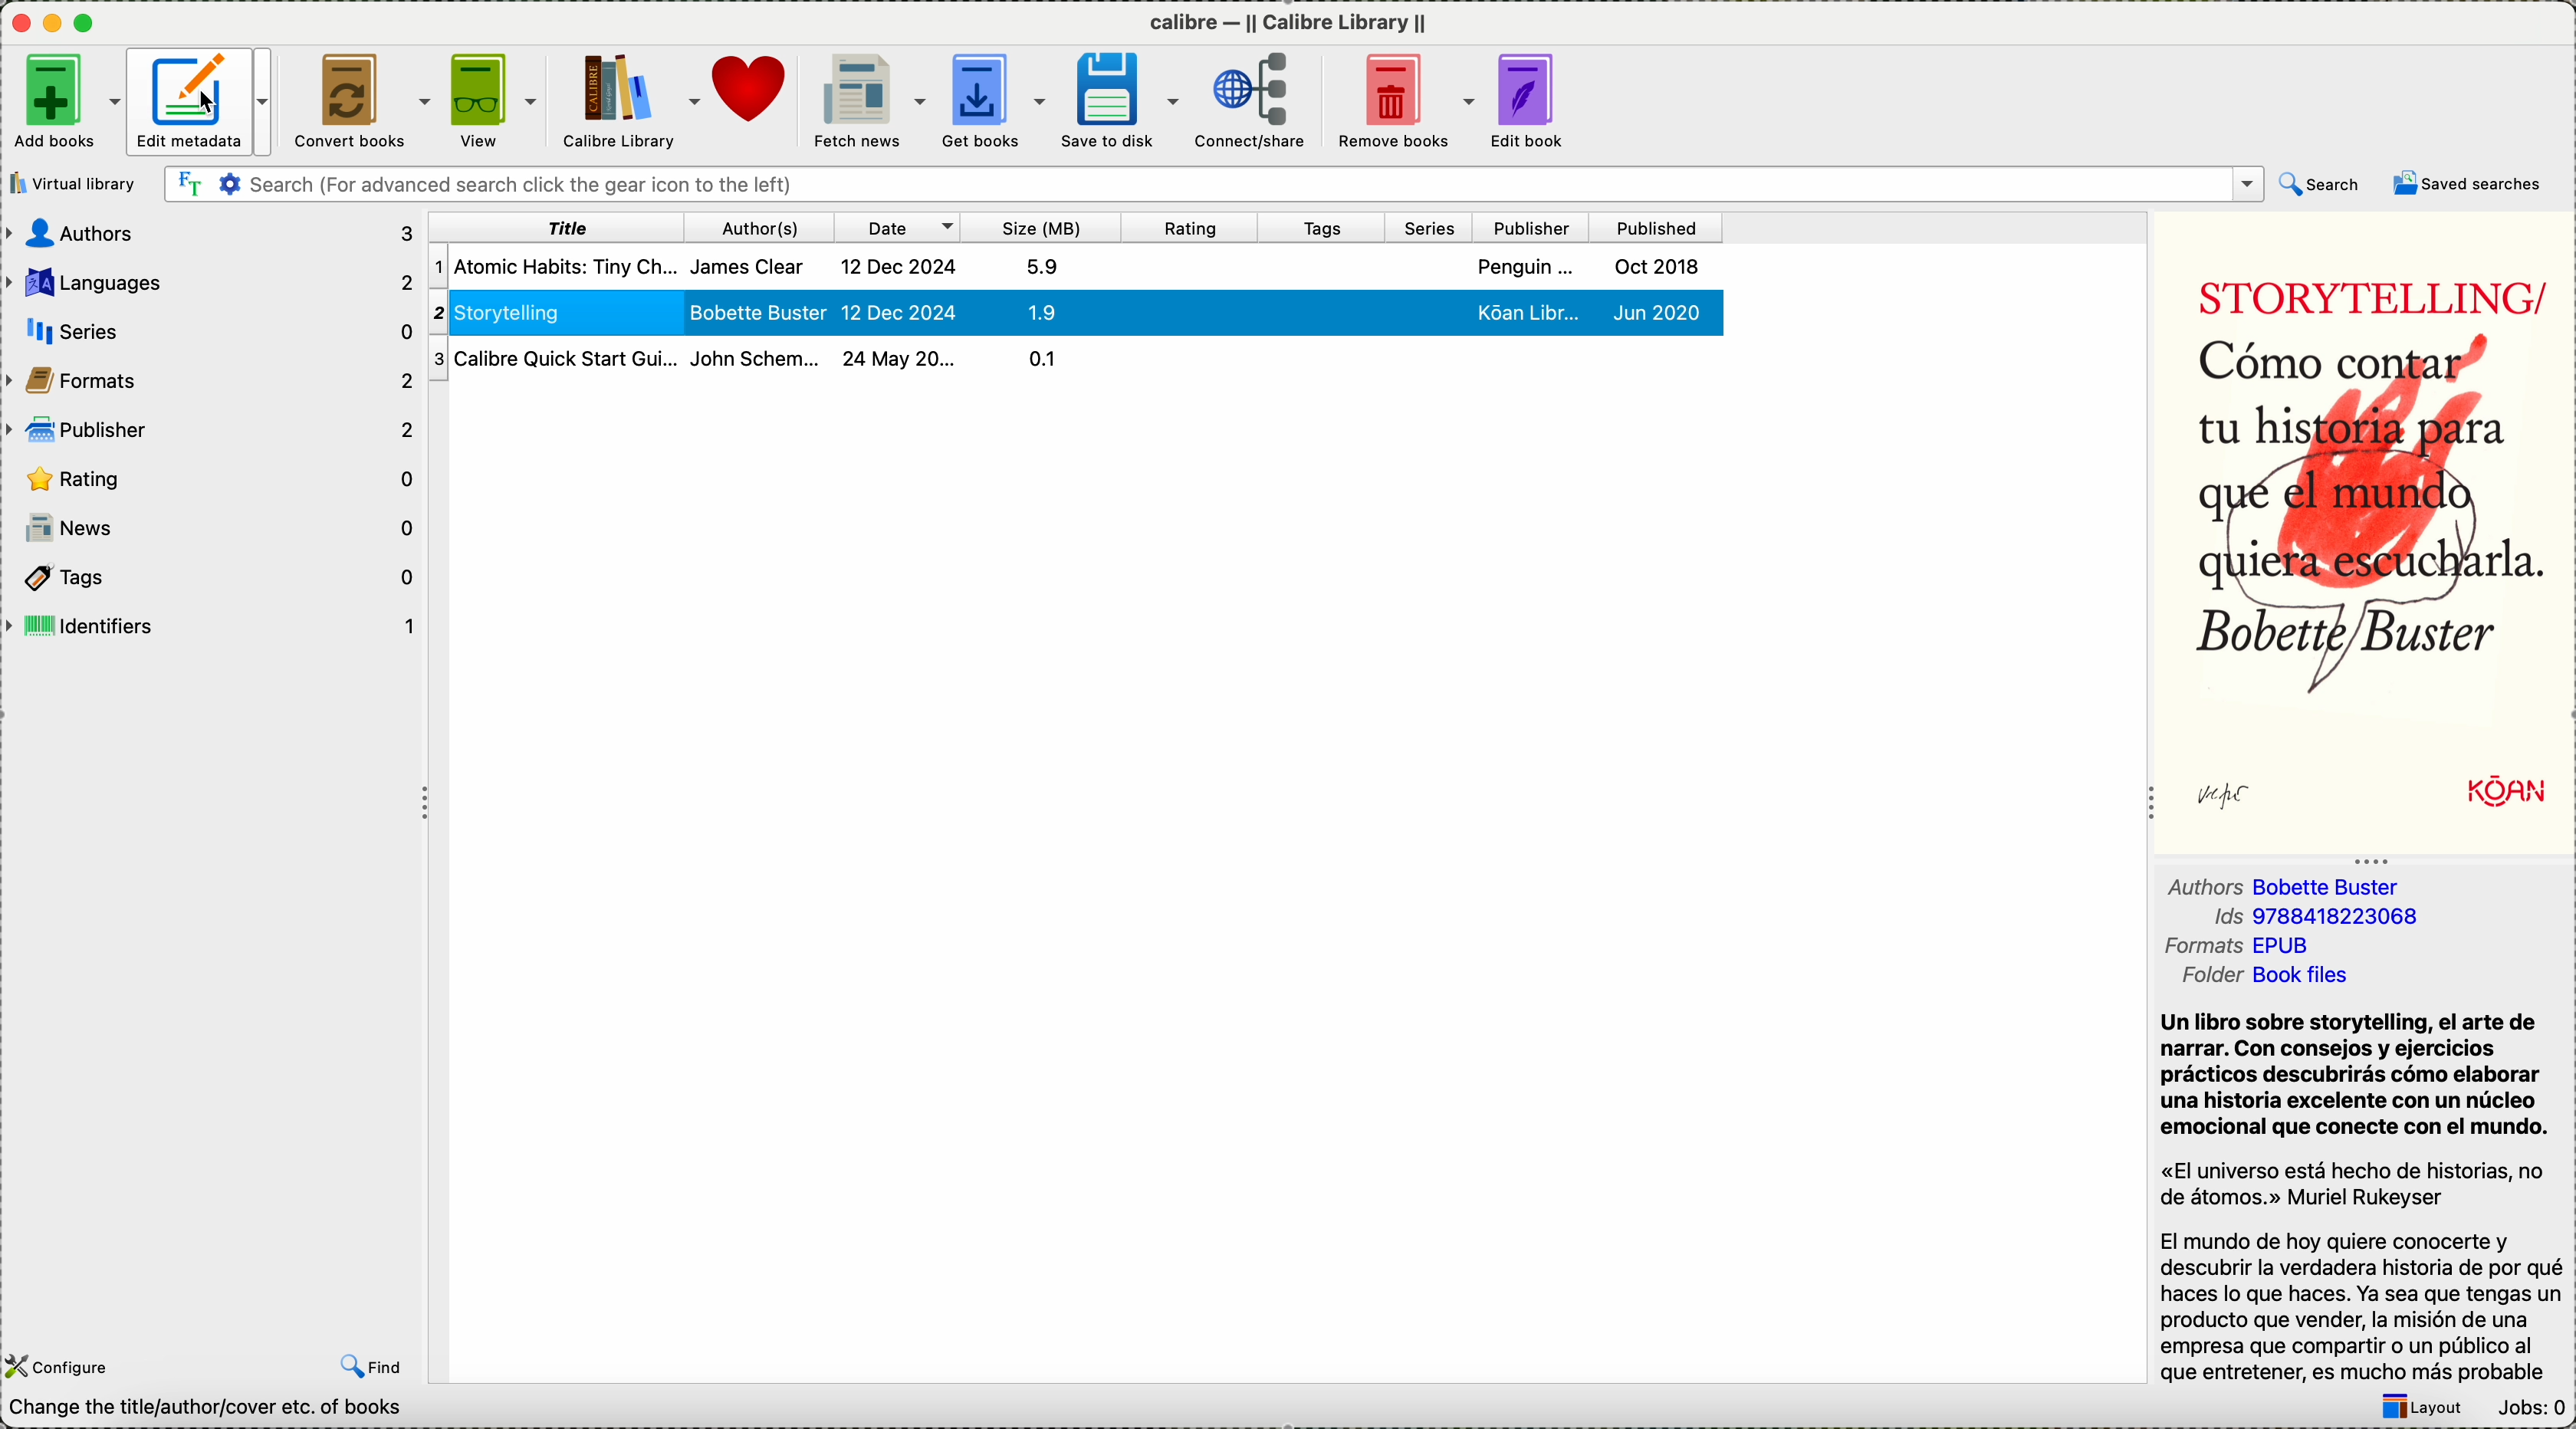 The height and width of the screenshot is (1429, 2576). Describe the element at coordinates (1045, 229) in the screenshot. I see `size` at that location.